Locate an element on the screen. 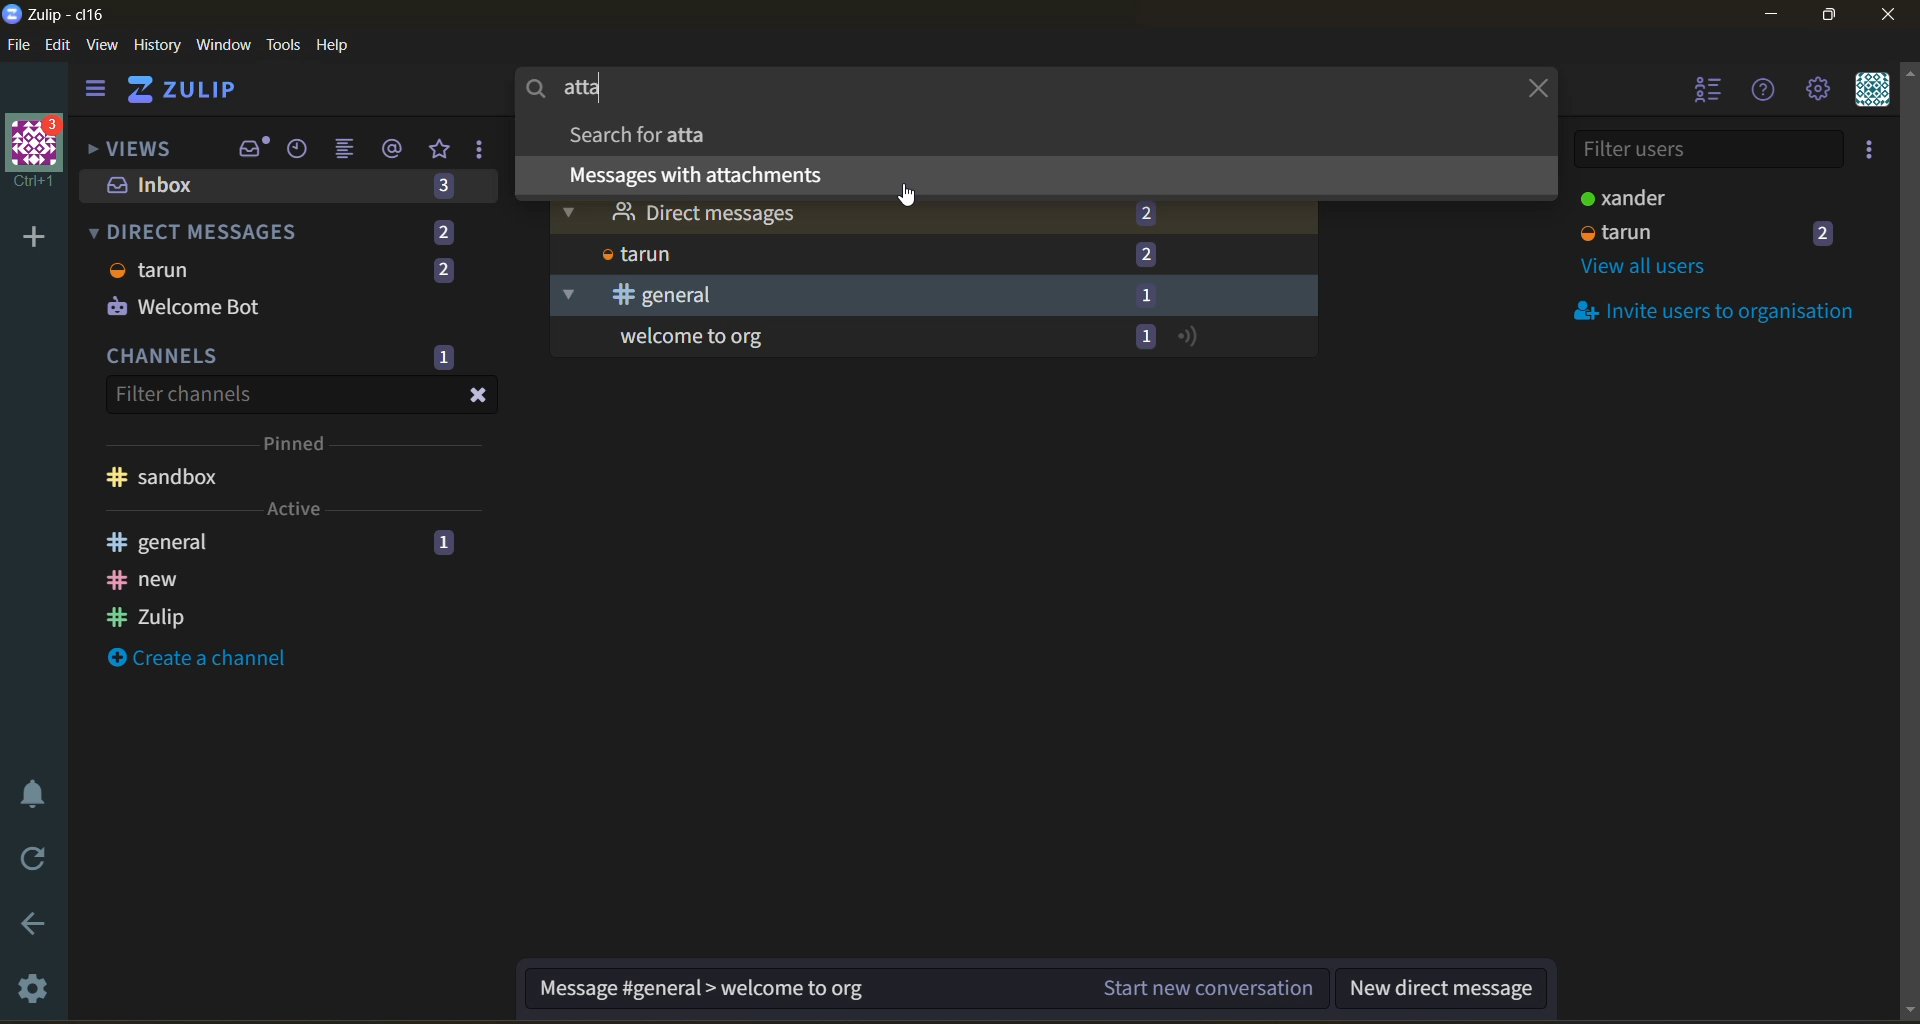  atta is located at coordinates (577, 89).